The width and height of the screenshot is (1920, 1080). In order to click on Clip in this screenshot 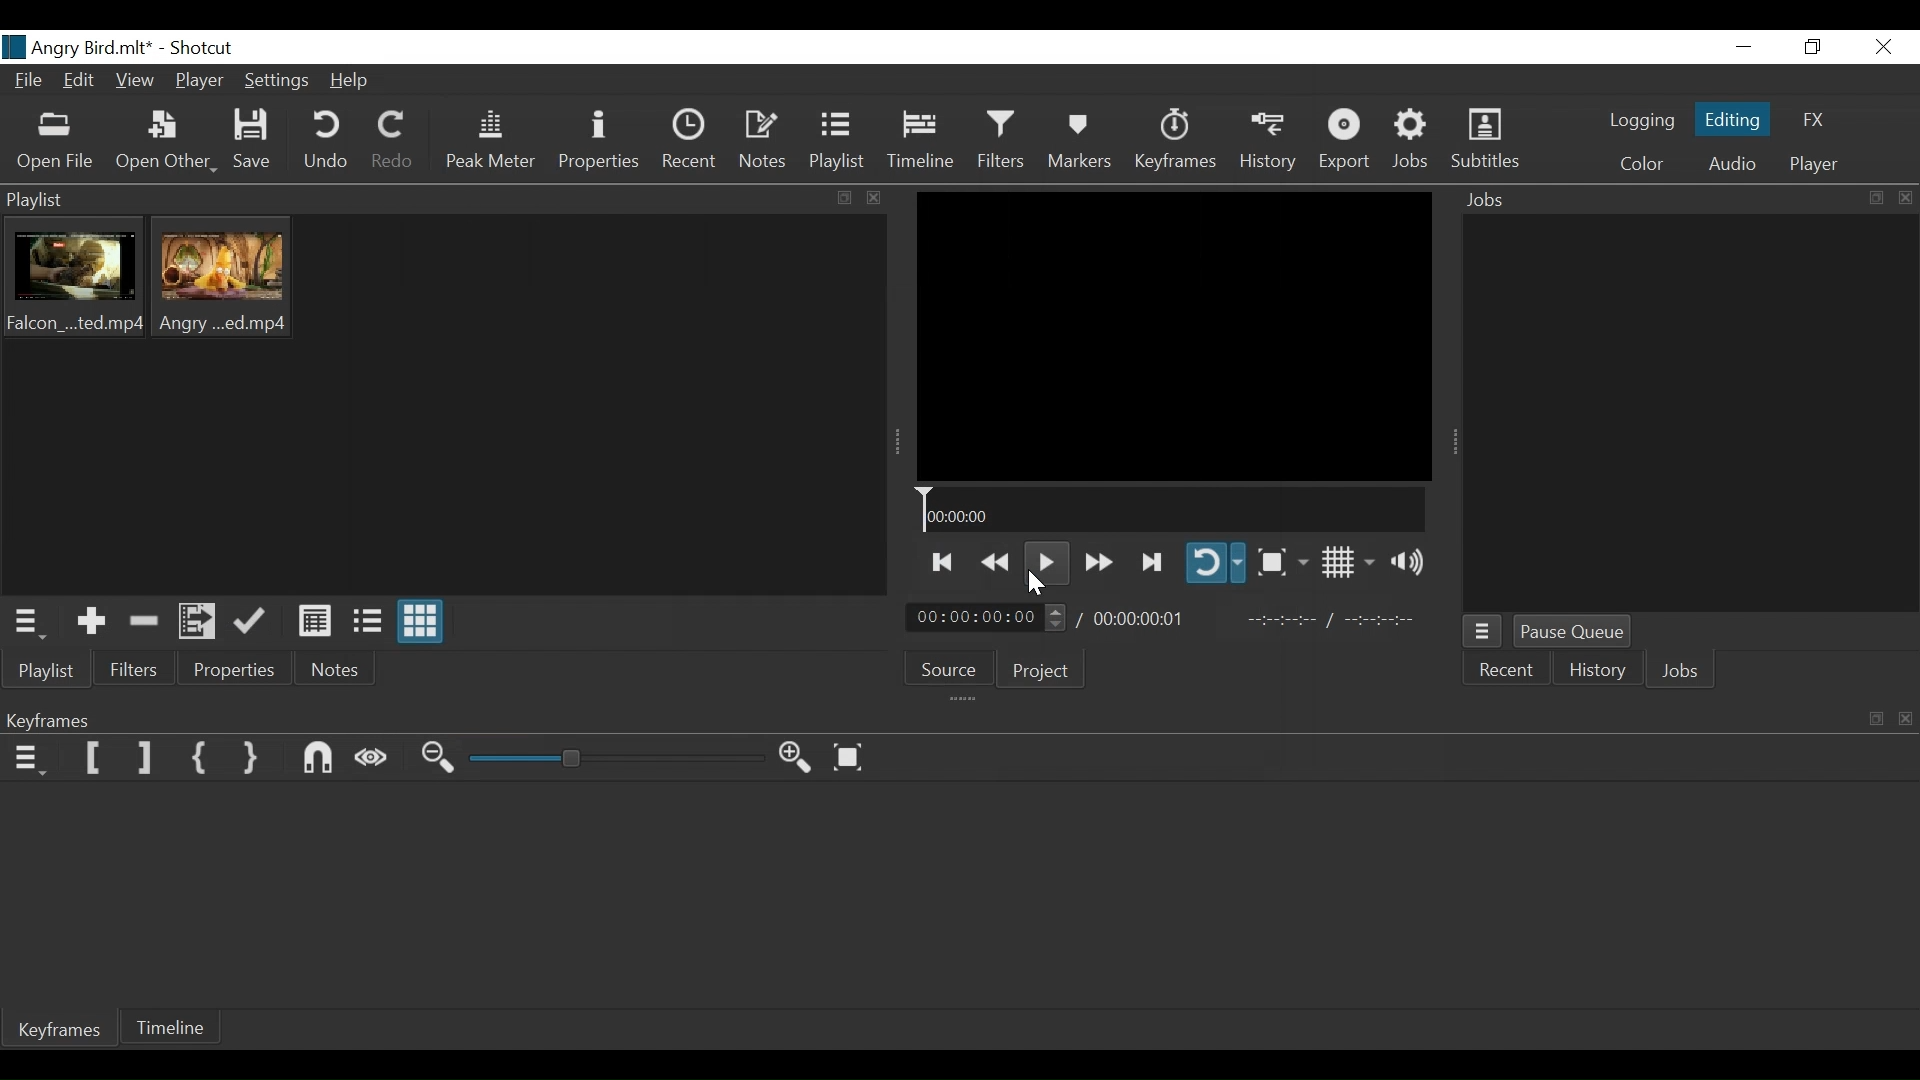, I will do `click(219, 280)`.